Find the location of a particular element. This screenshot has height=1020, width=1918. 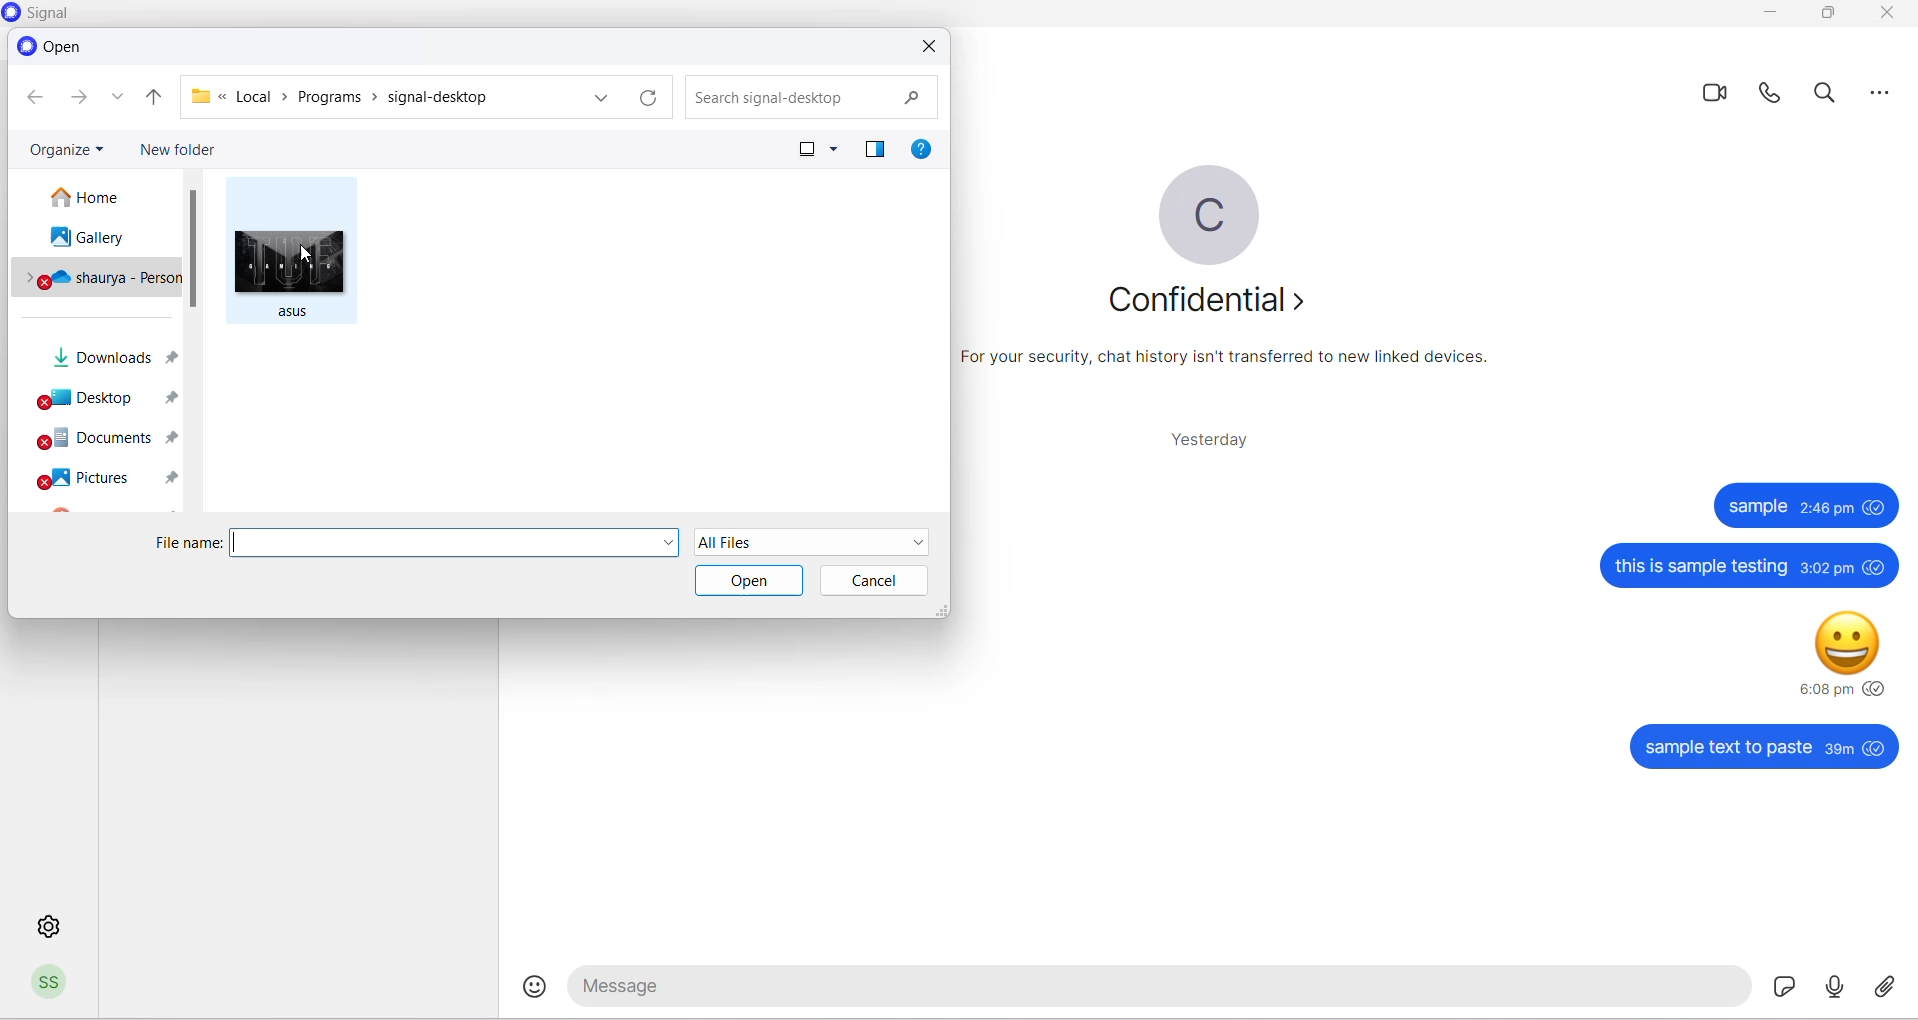

organize is located at coordinates (67, 146).